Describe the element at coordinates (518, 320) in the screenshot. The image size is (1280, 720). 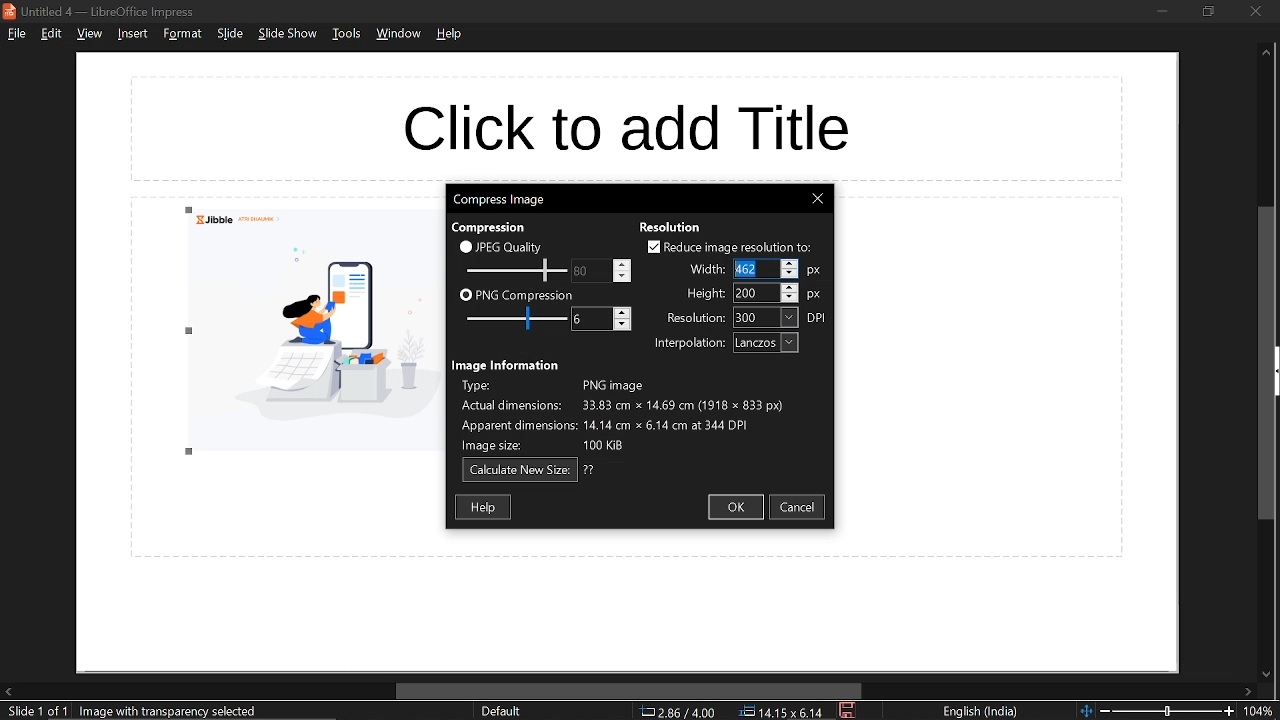
I see `JPEG quality scale` at that location.